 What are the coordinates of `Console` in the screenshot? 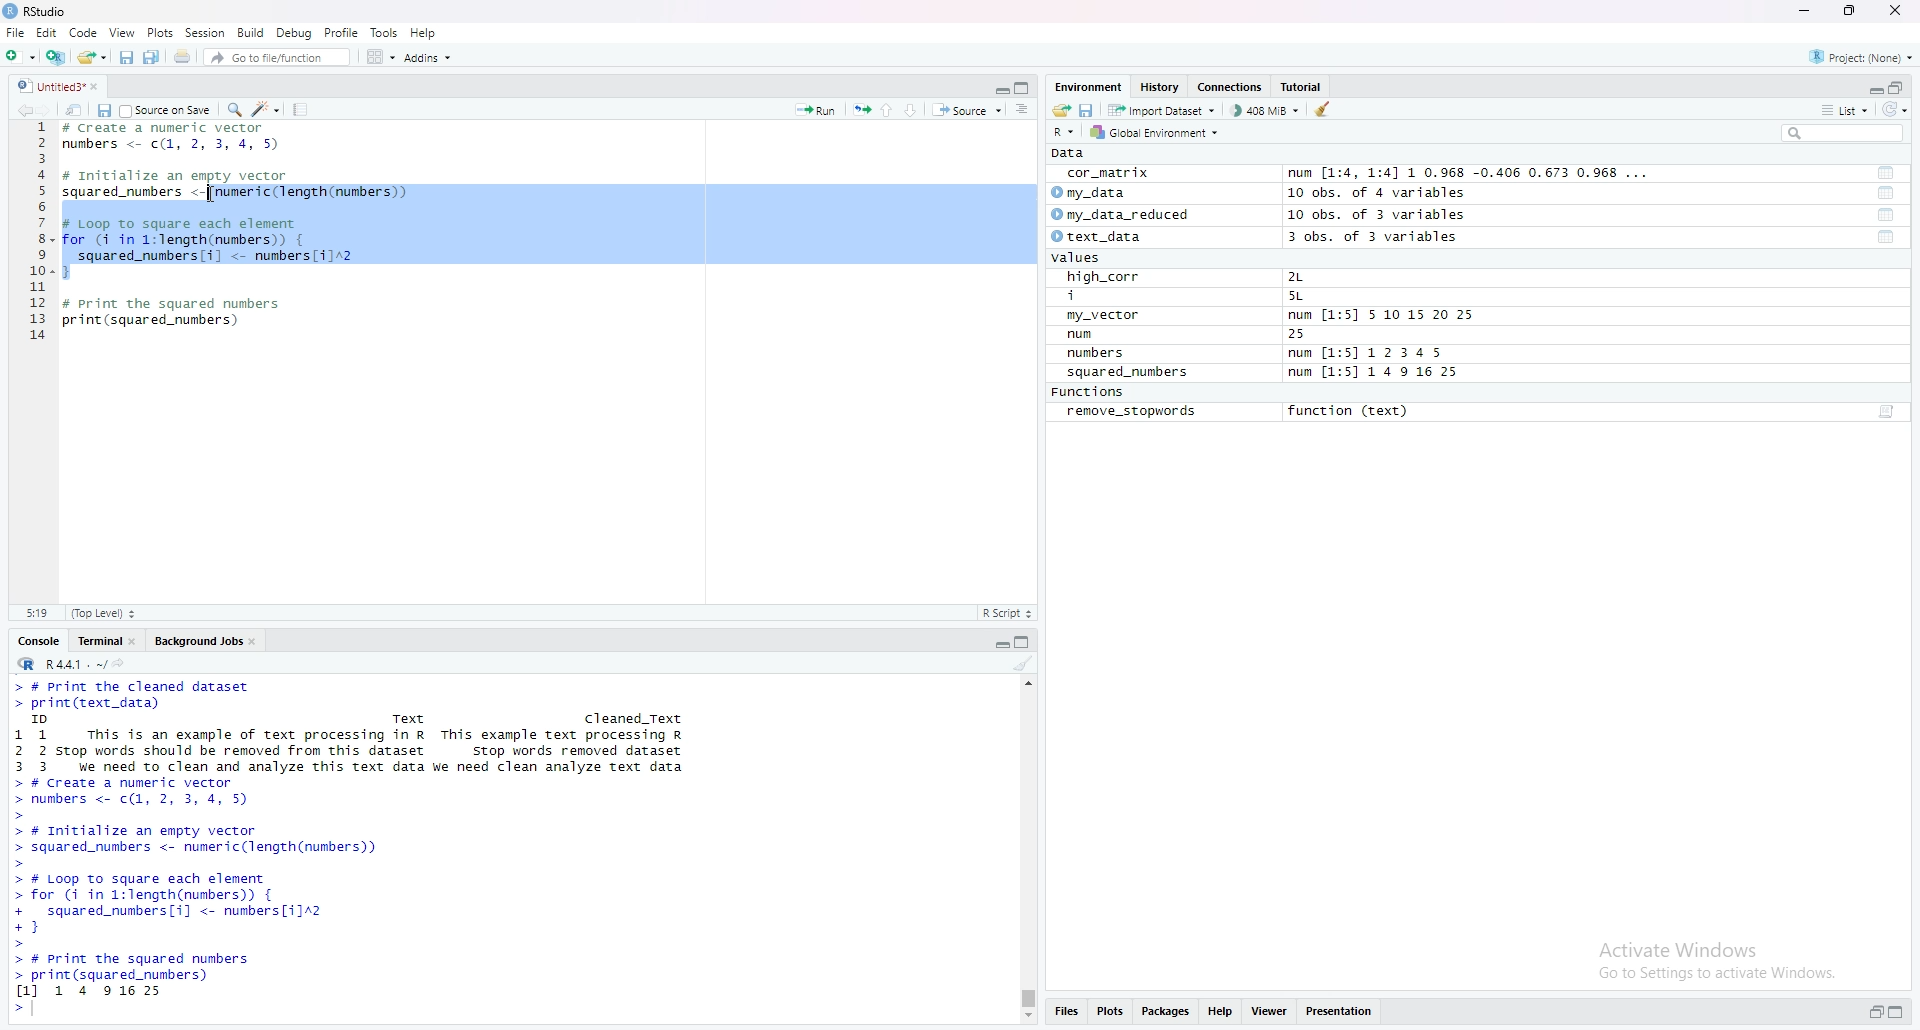 It's located at (39, 639).